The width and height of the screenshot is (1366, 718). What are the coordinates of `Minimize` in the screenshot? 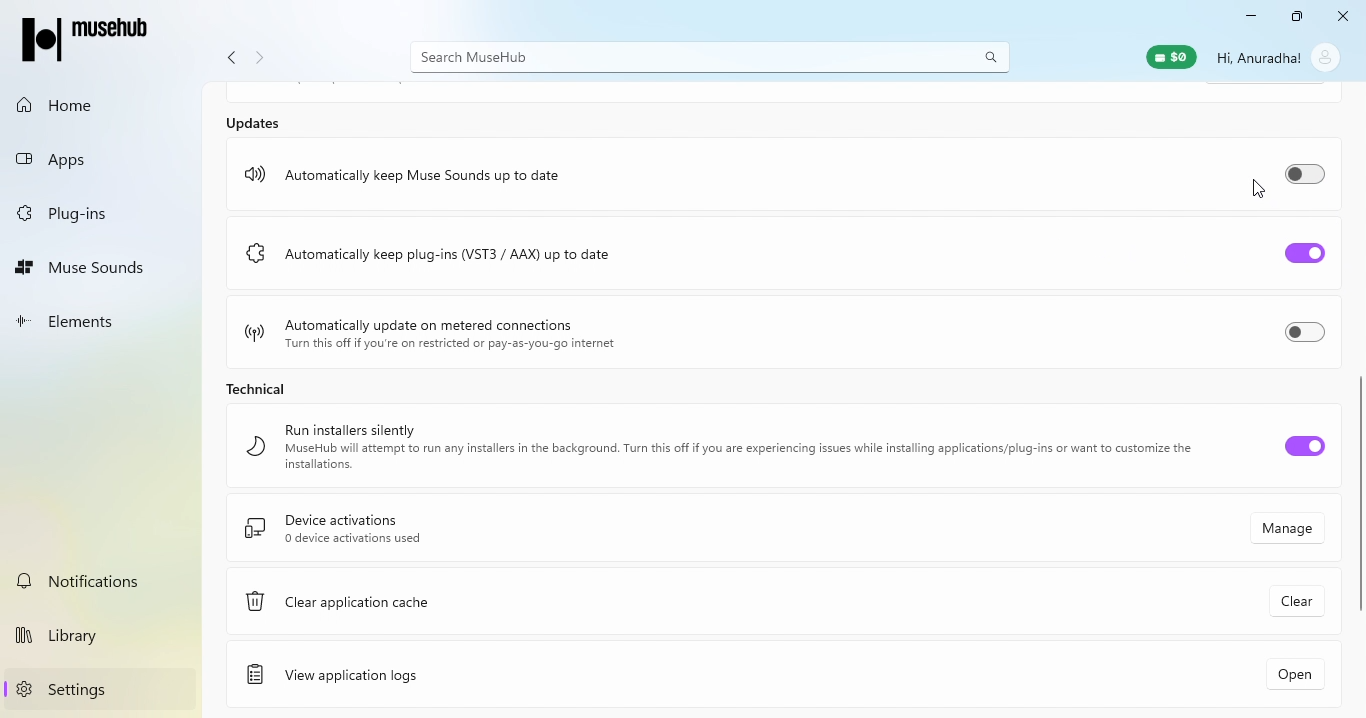 It's located at (1244, 18).